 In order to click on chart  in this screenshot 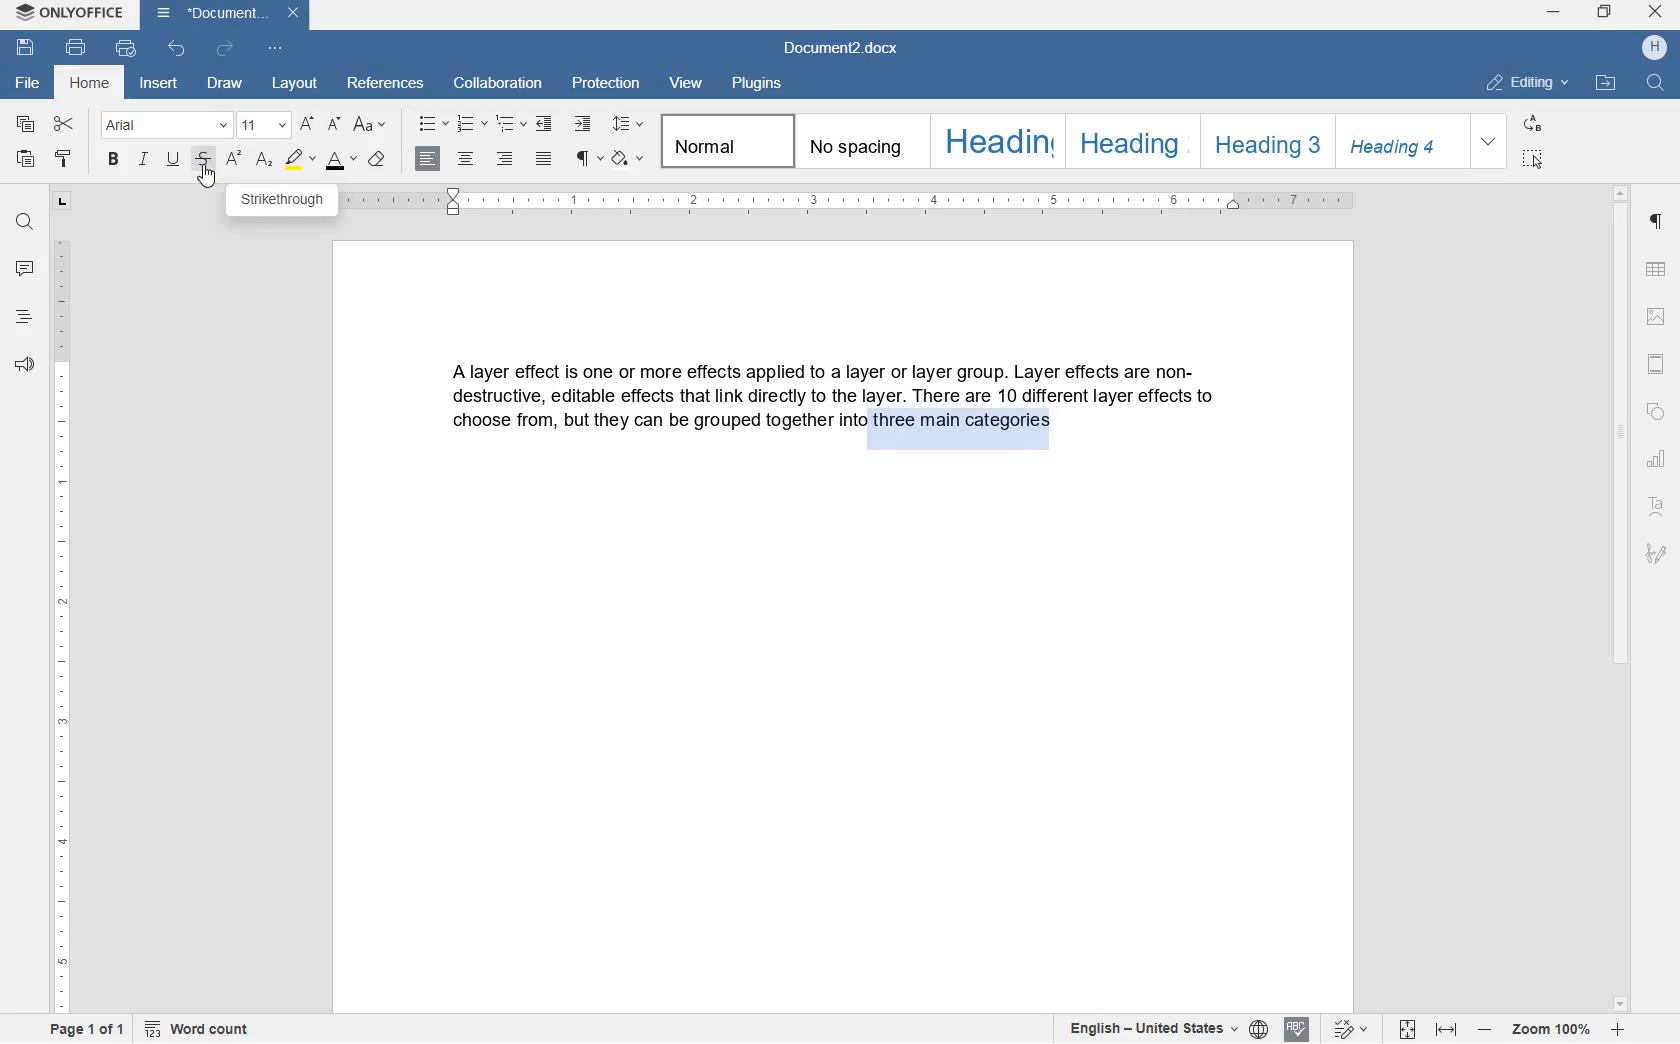, I will do `click(1660, 461)`.